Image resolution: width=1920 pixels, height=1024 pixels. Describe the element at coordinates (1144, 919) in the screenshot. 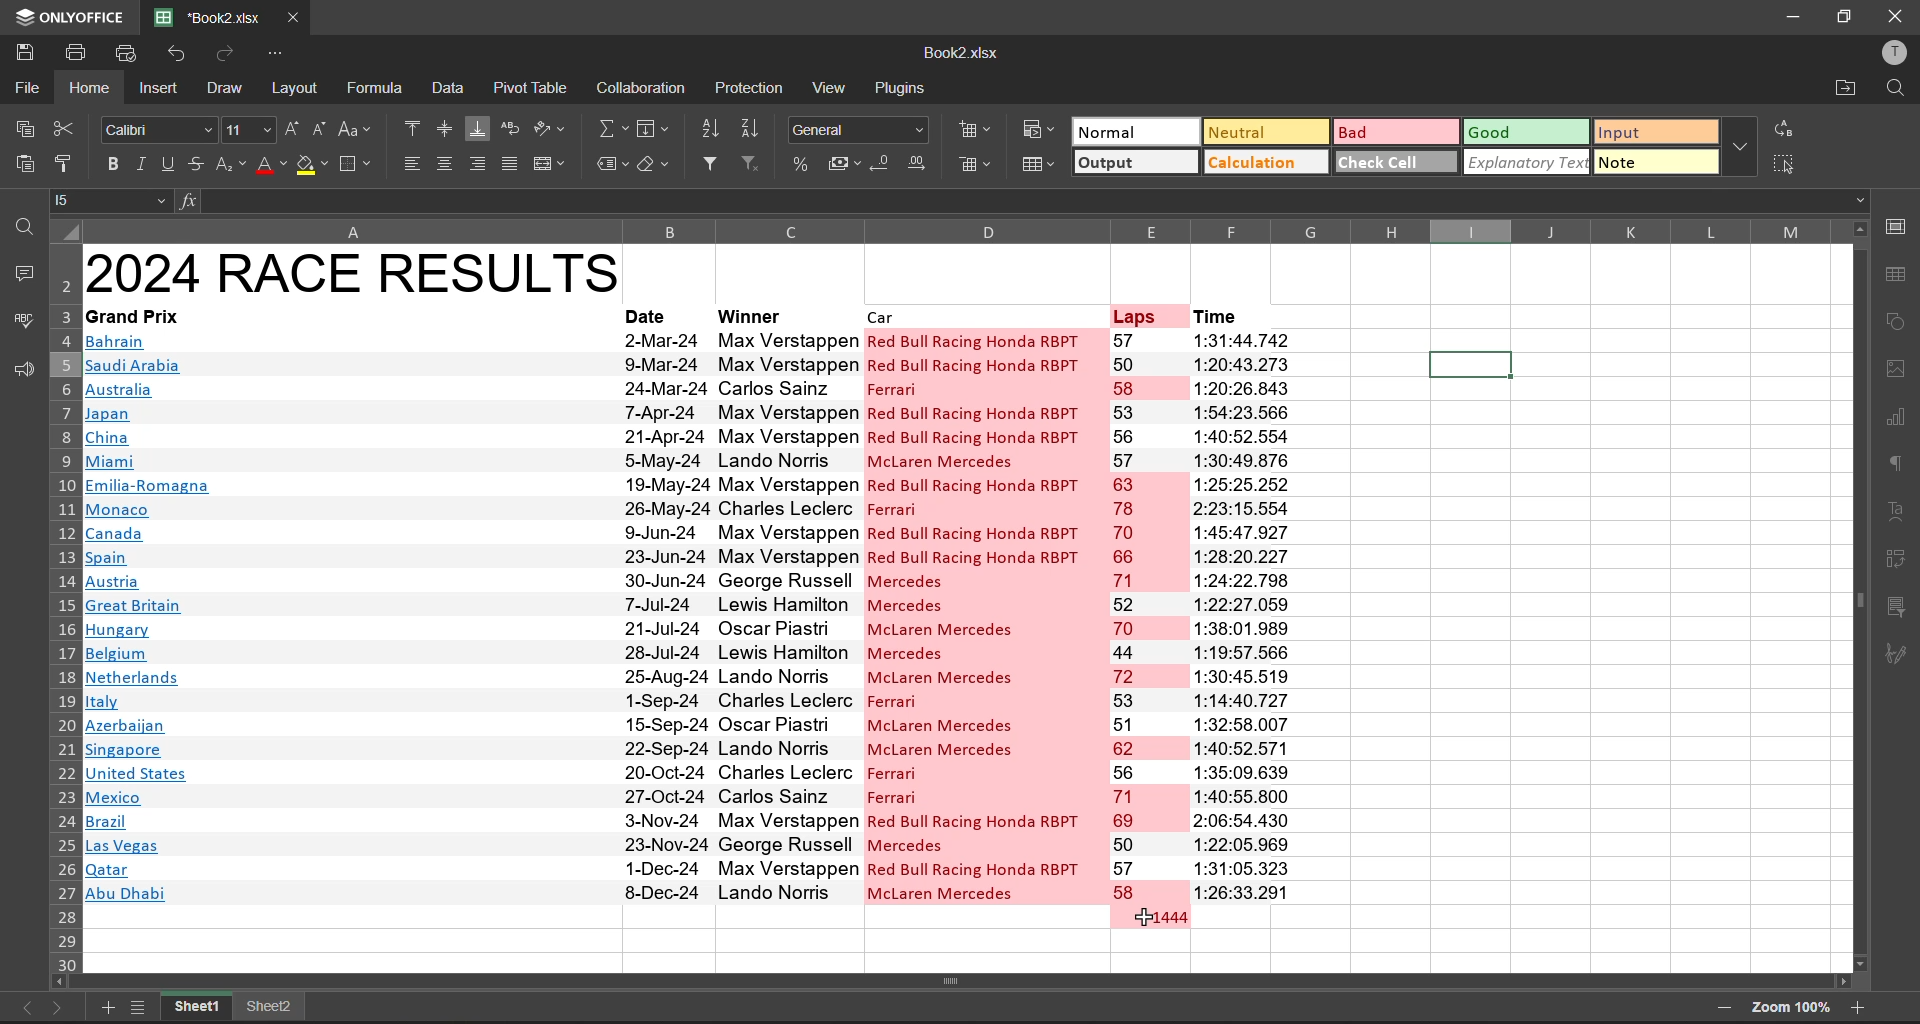

I see `cursor` at that location.